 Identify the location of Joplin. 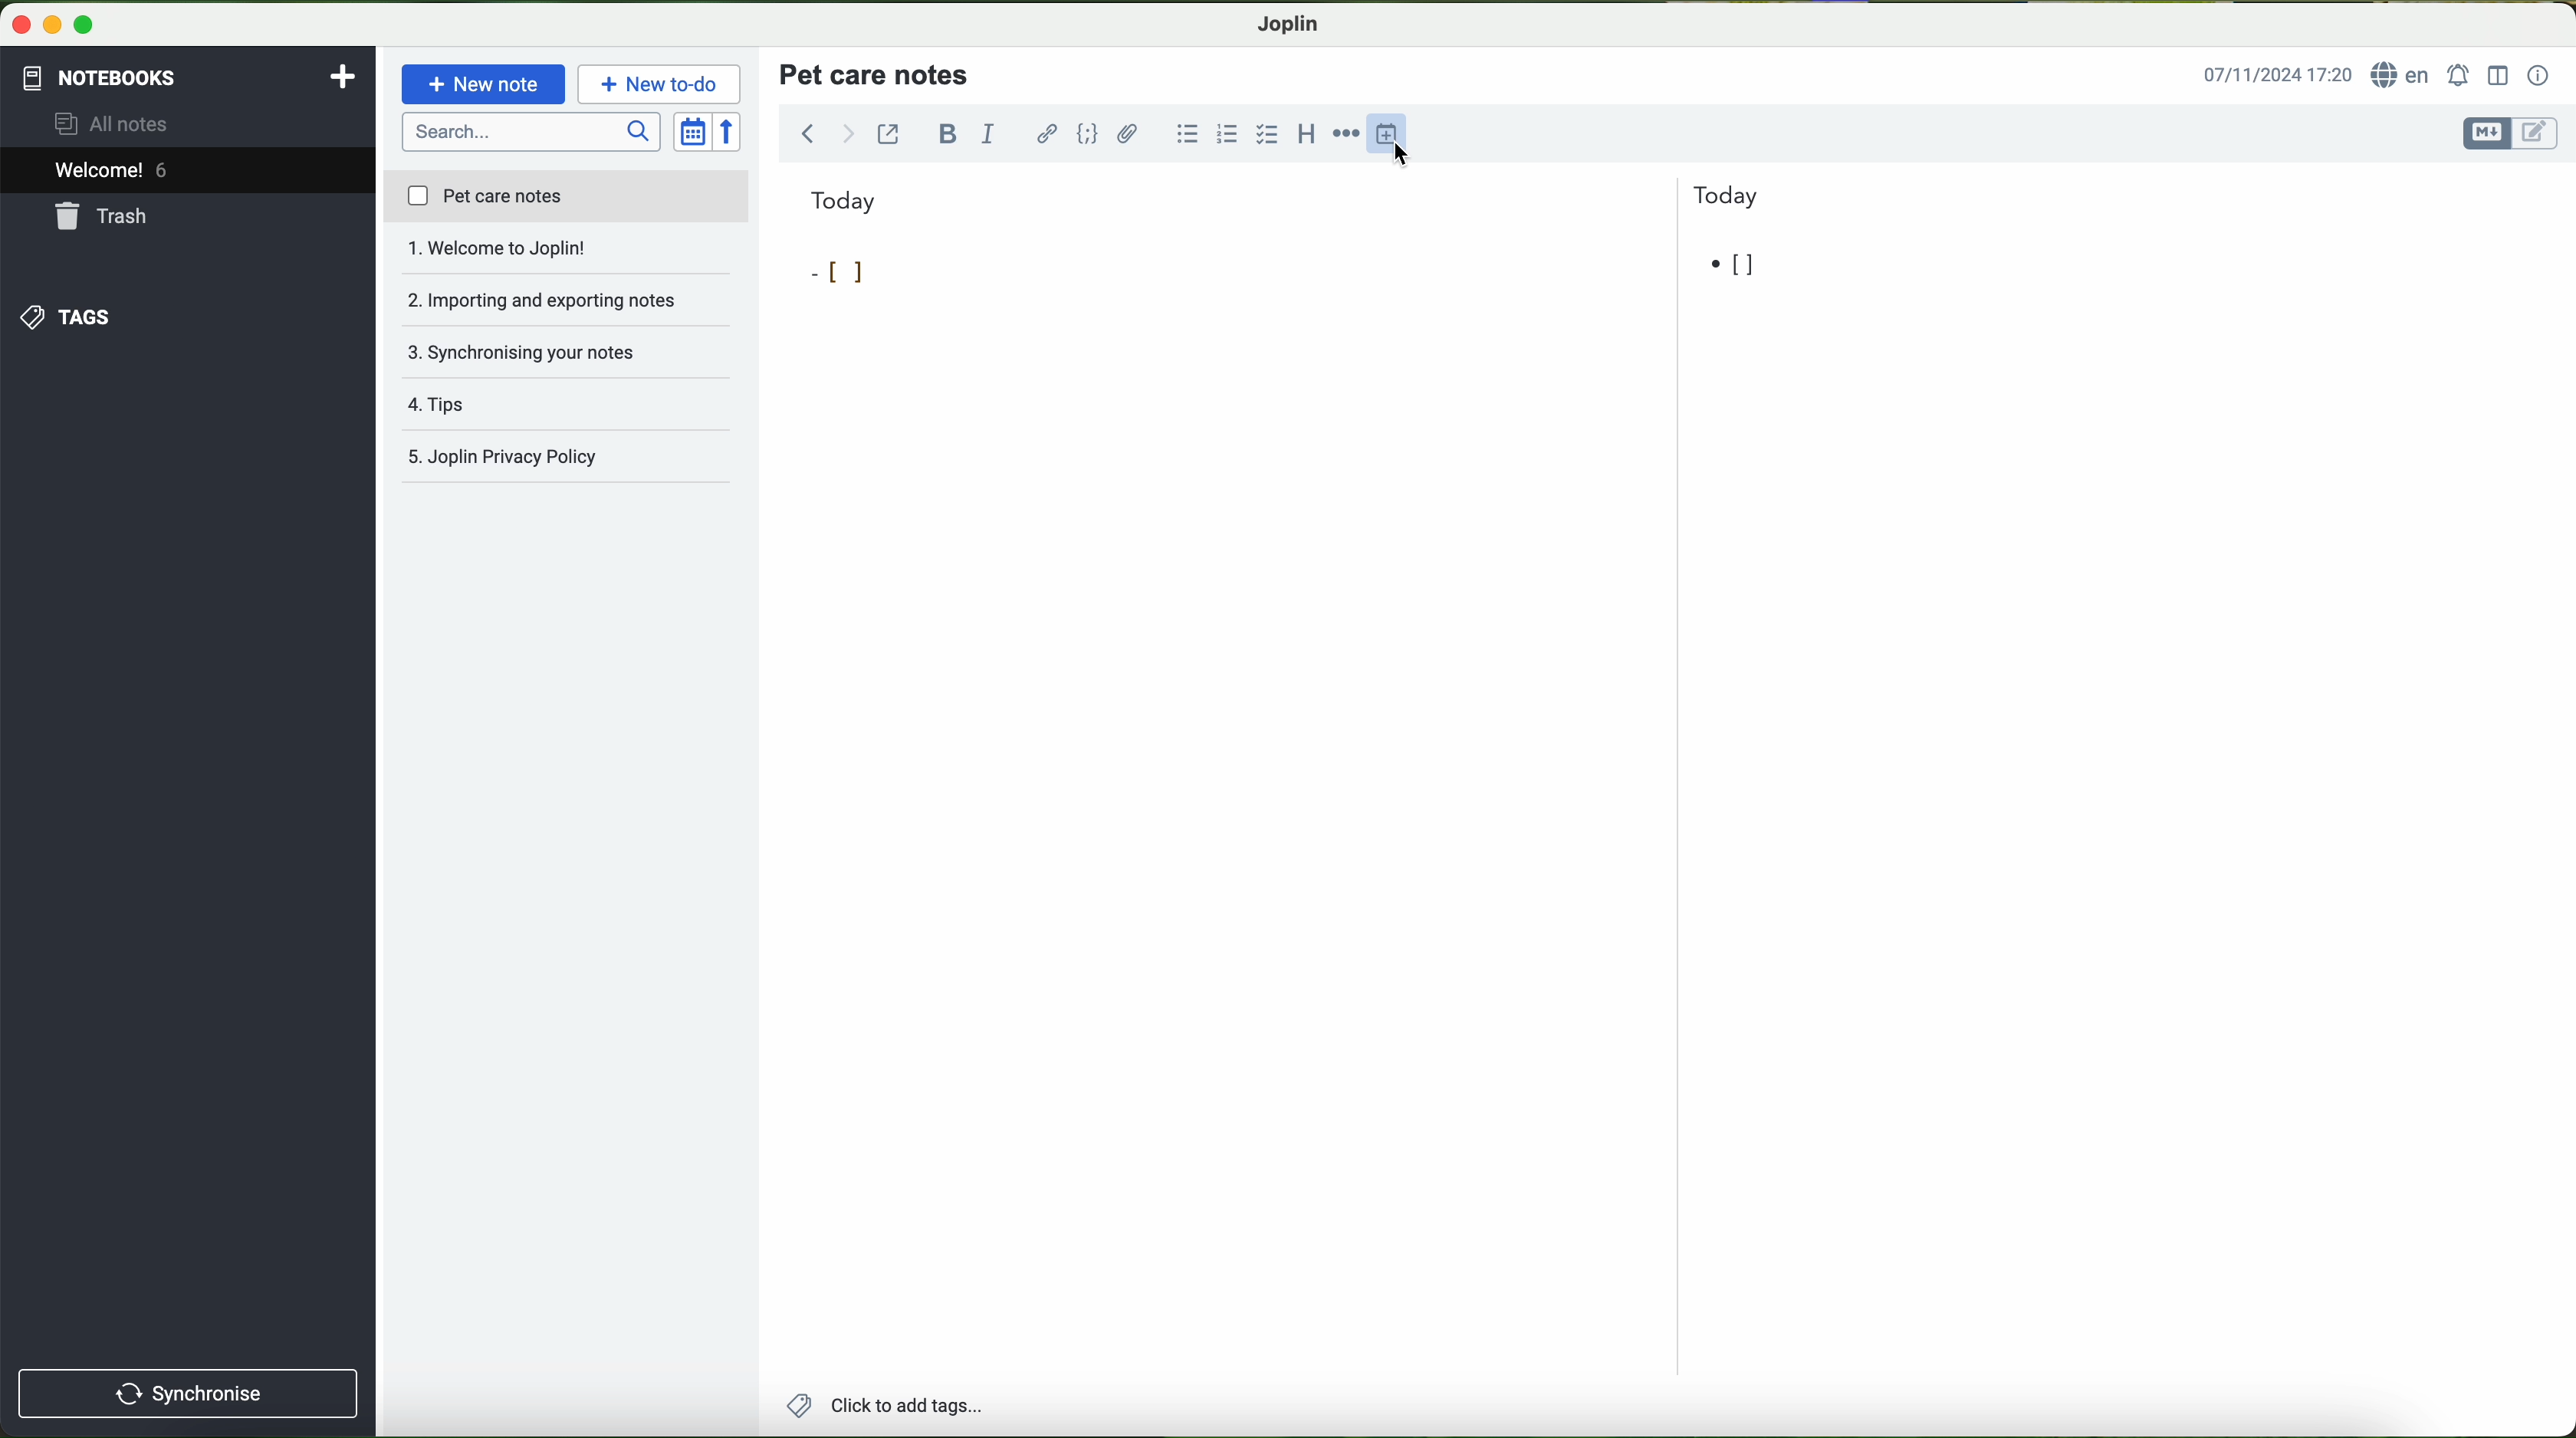
(1289, 22).